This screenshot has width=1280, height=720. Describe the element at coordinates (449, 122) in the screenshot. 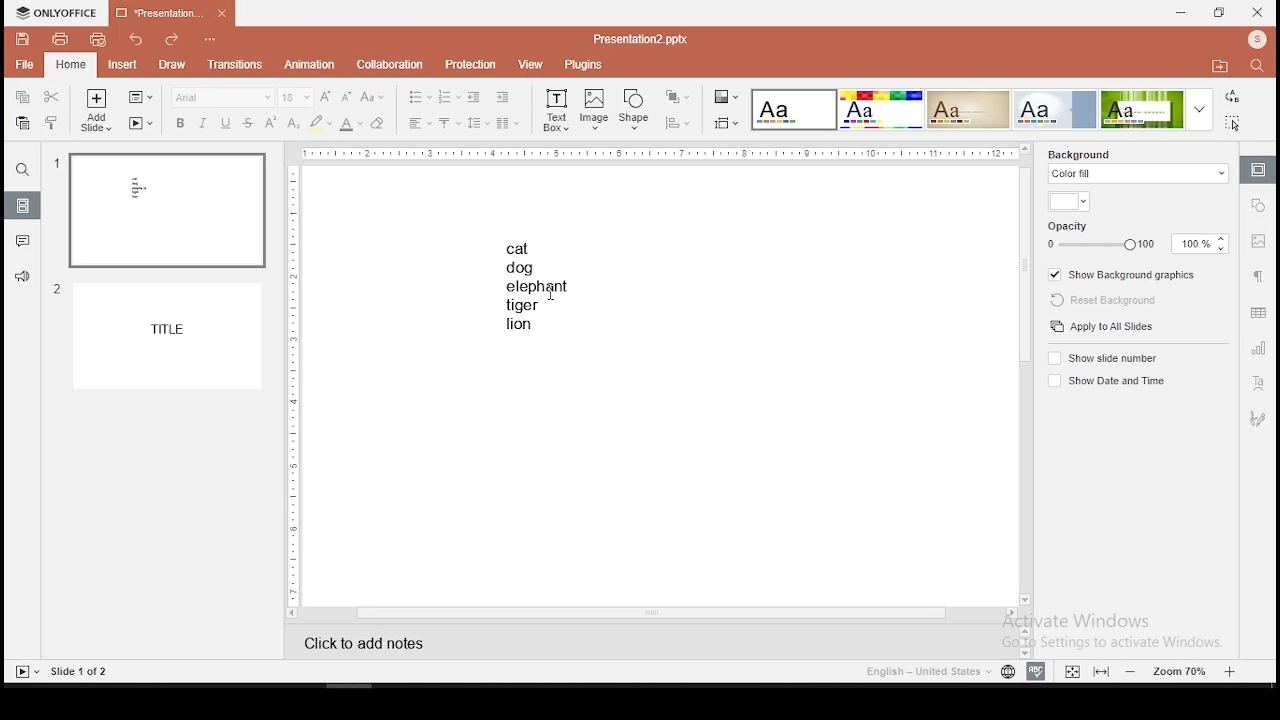

I see `vertical alignment` at that location.